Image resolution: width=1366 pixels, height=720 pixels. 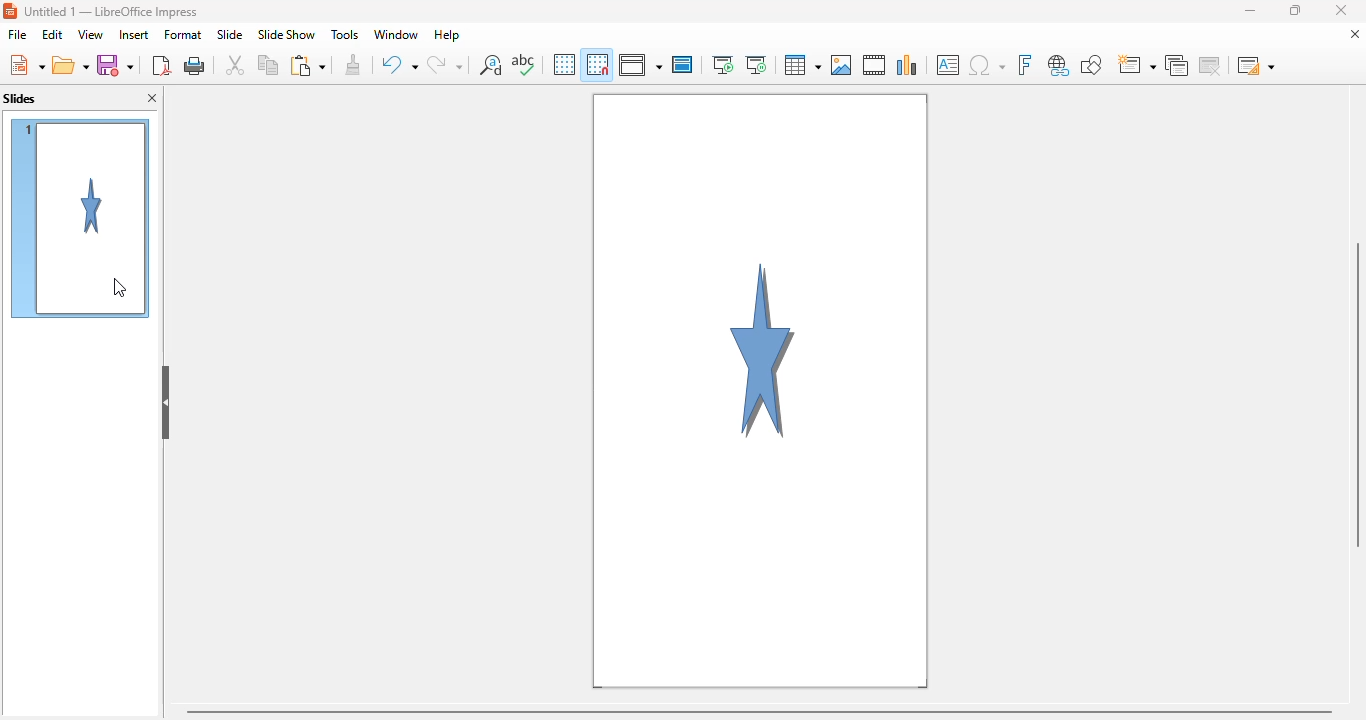 I want to click on vertical scroll bar, so click(x=1357, y=393).